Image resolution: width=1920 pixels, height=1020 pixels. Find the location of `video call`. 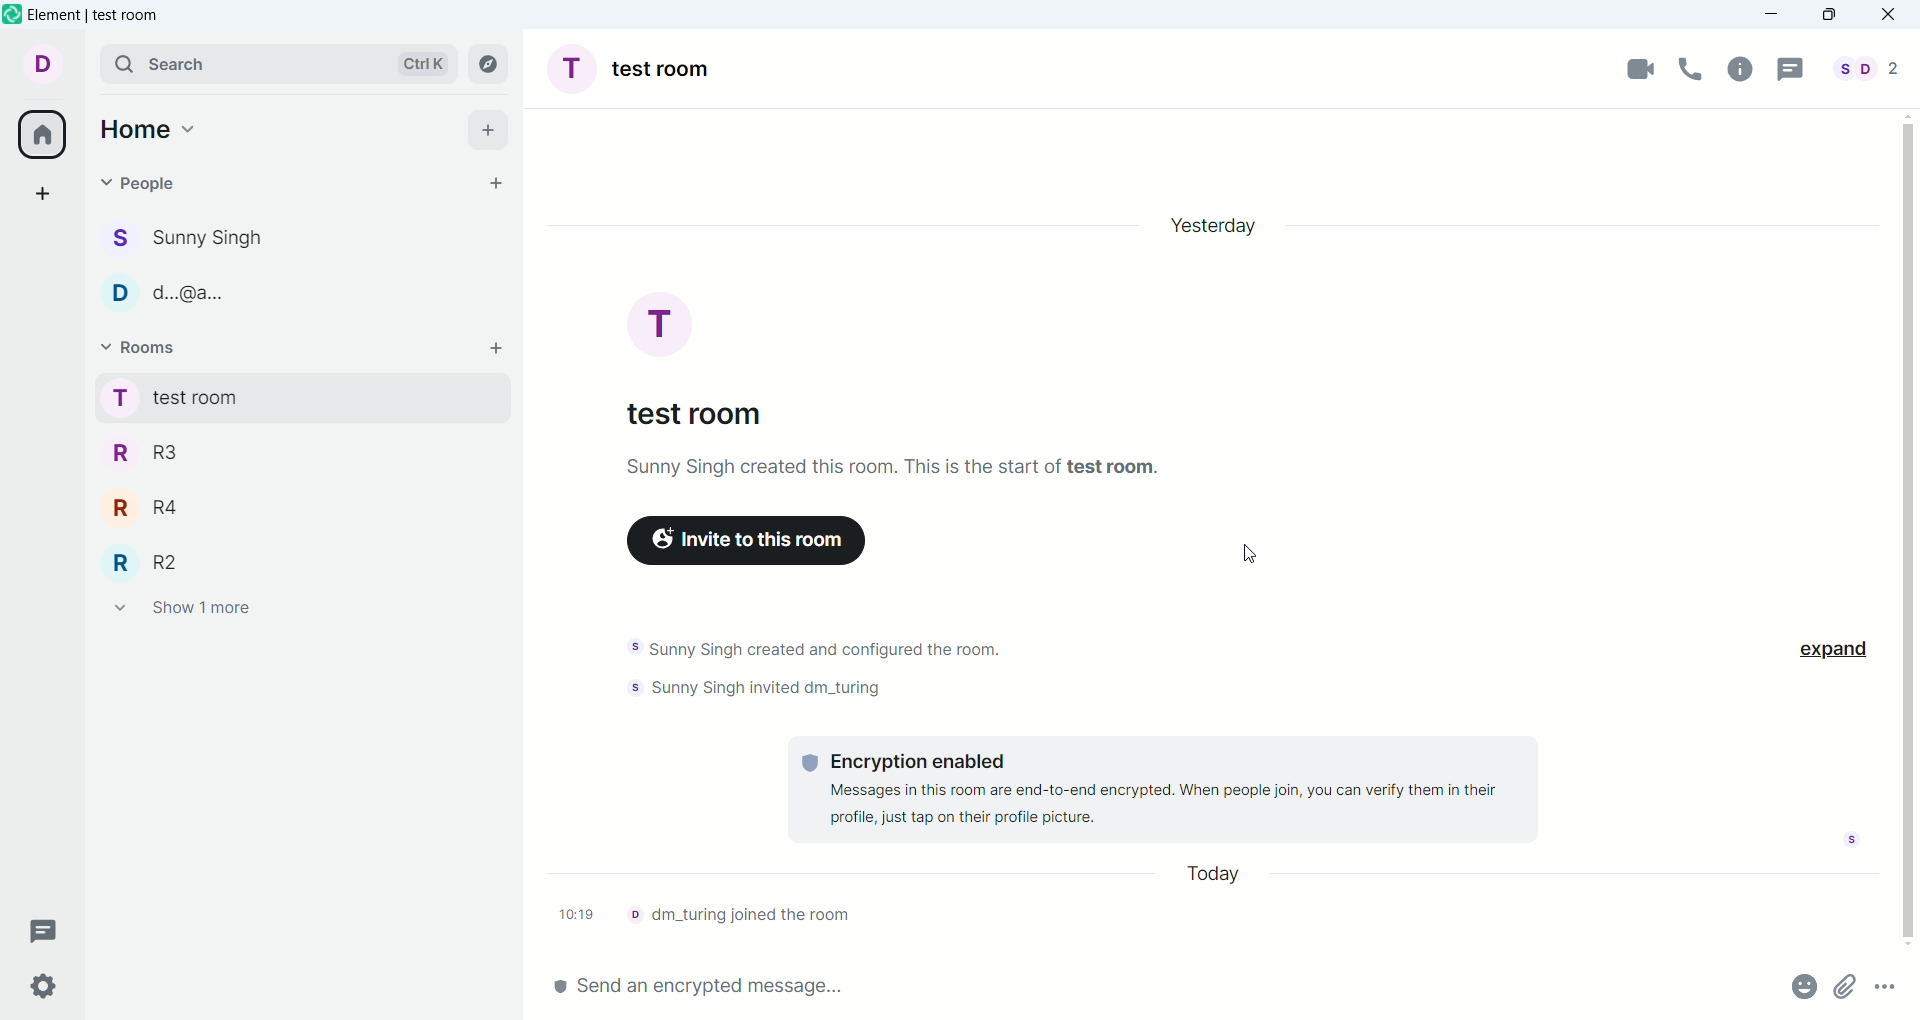

video call is located at coordinates (1629, 71).